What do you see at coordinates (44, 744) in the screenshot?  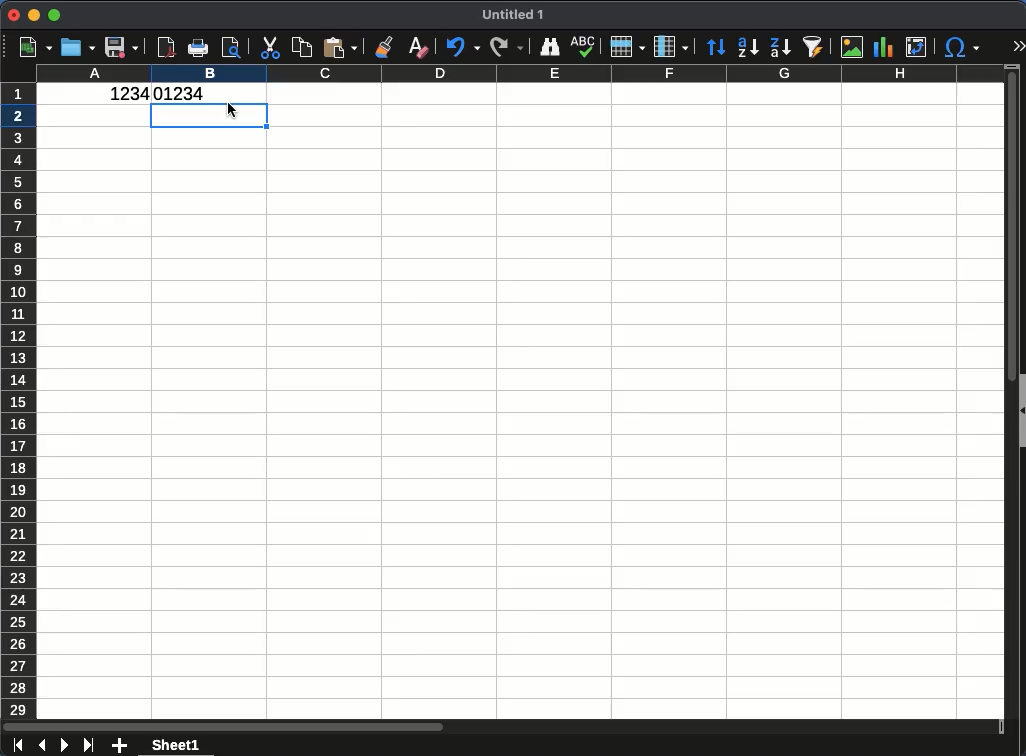 I see `previous sheet` at bounding box center [44, 744].